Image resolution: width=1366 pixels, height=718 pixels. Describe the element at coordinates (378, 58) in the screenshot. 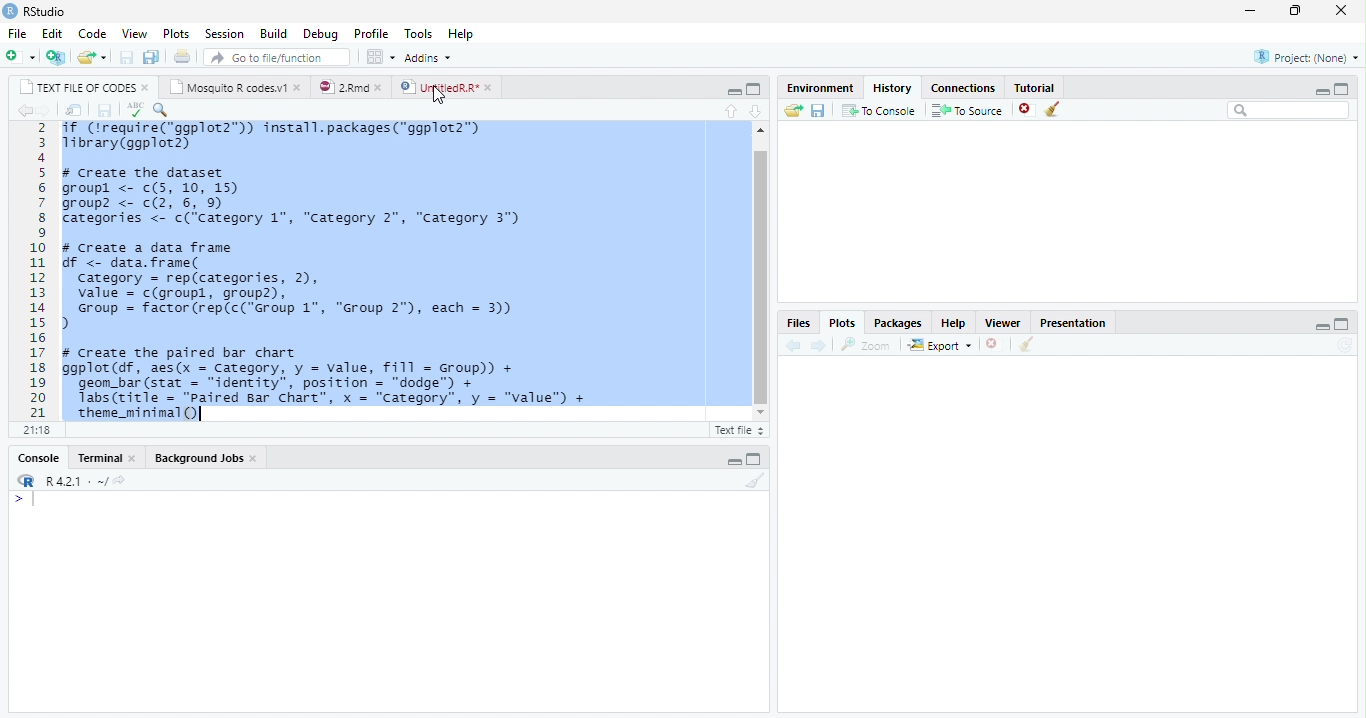

I see `workspace panes` at that location.